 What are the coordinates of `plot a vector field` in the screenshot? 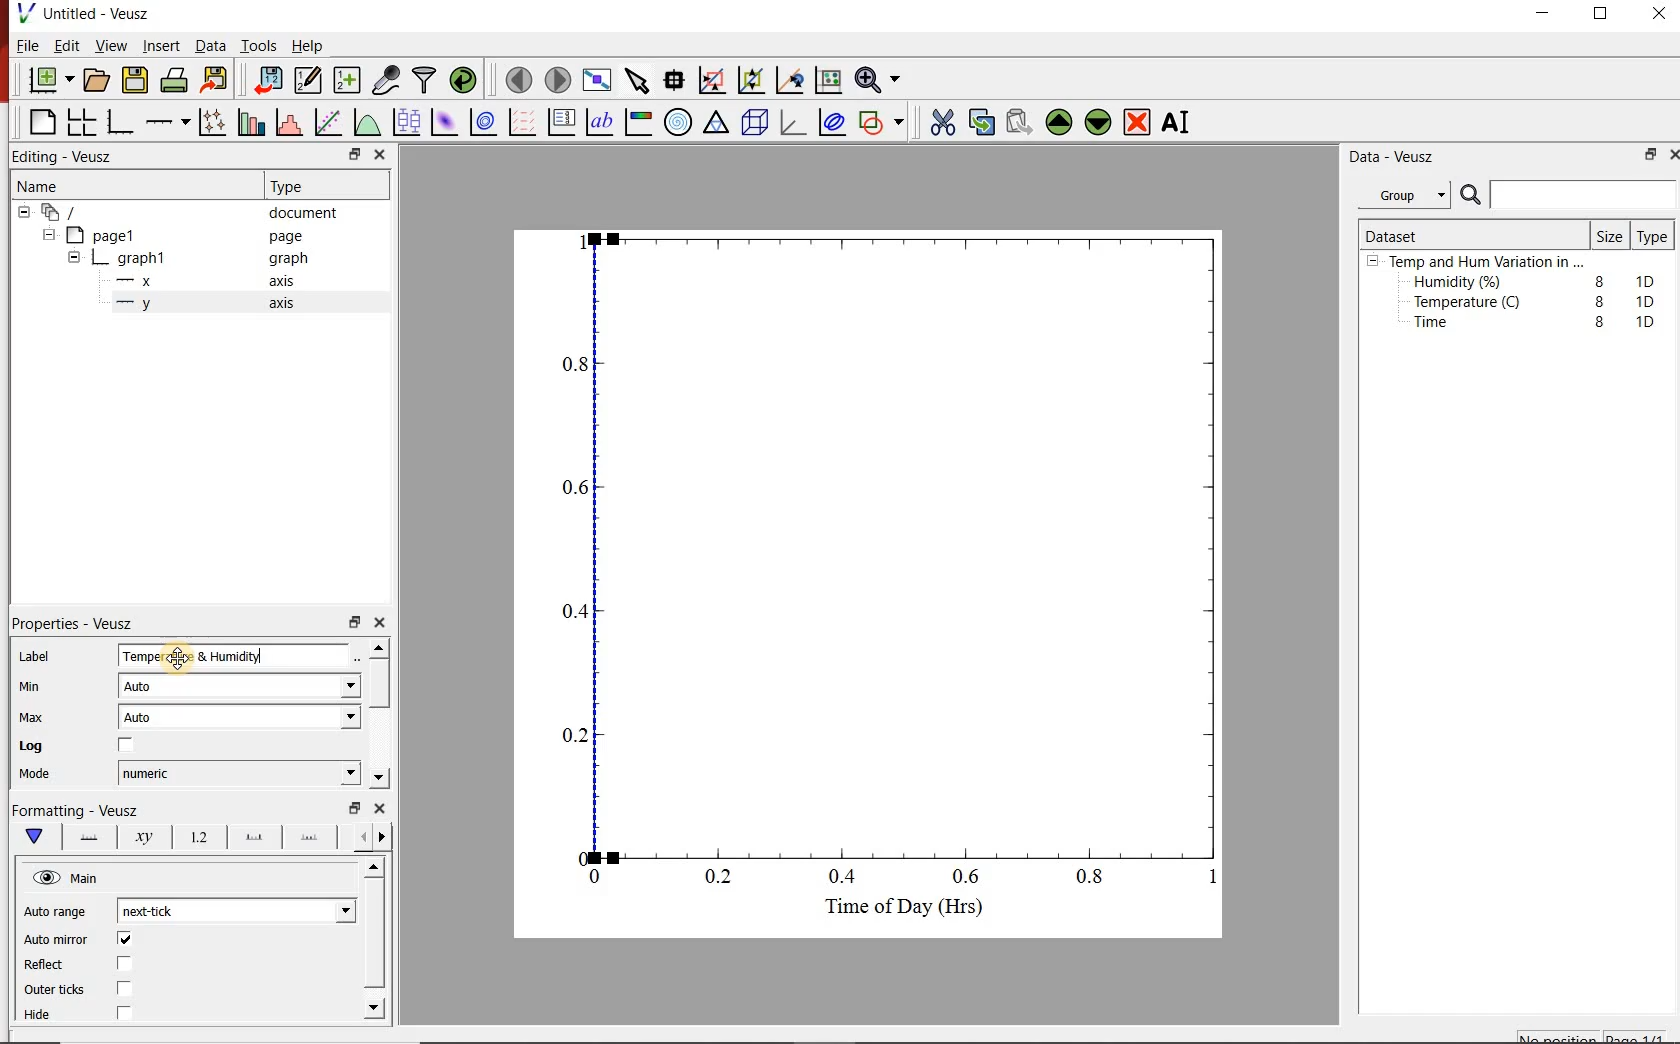 It's located at (523, 122).